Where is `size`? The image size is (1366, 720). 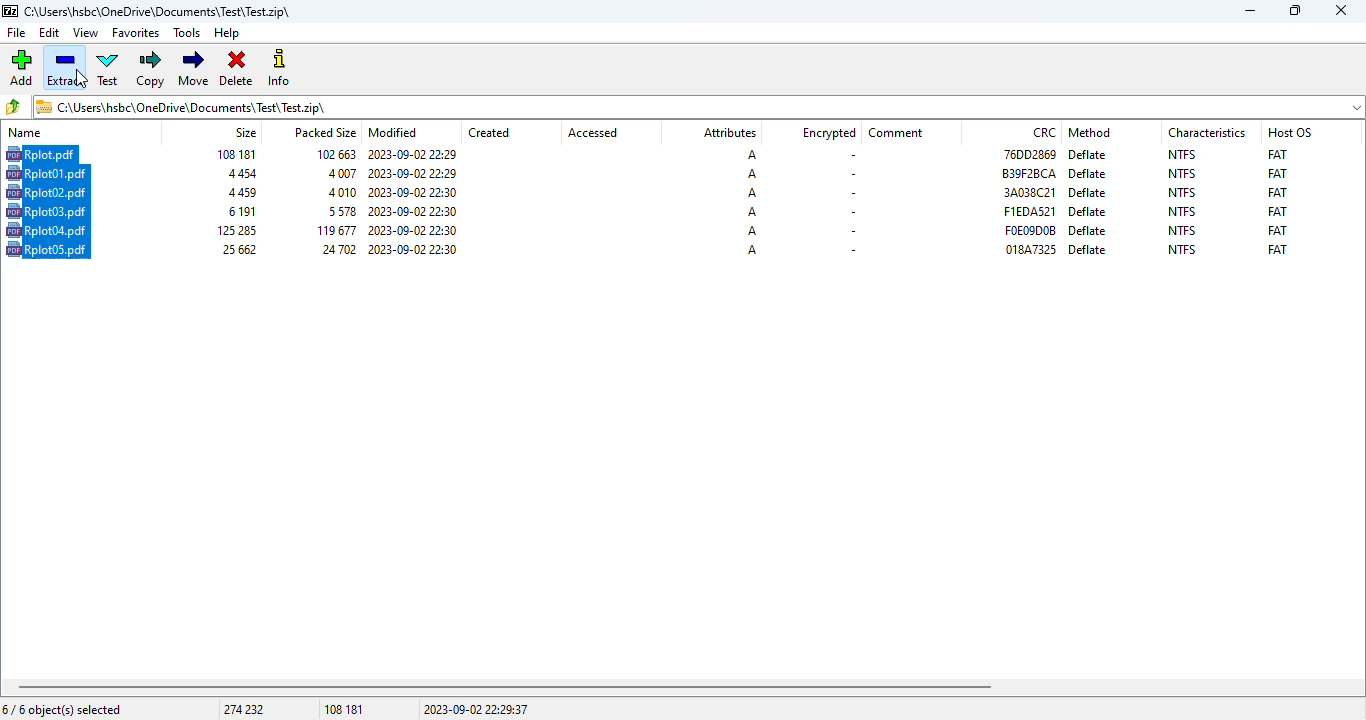 size is located at coordinates (235, 154).